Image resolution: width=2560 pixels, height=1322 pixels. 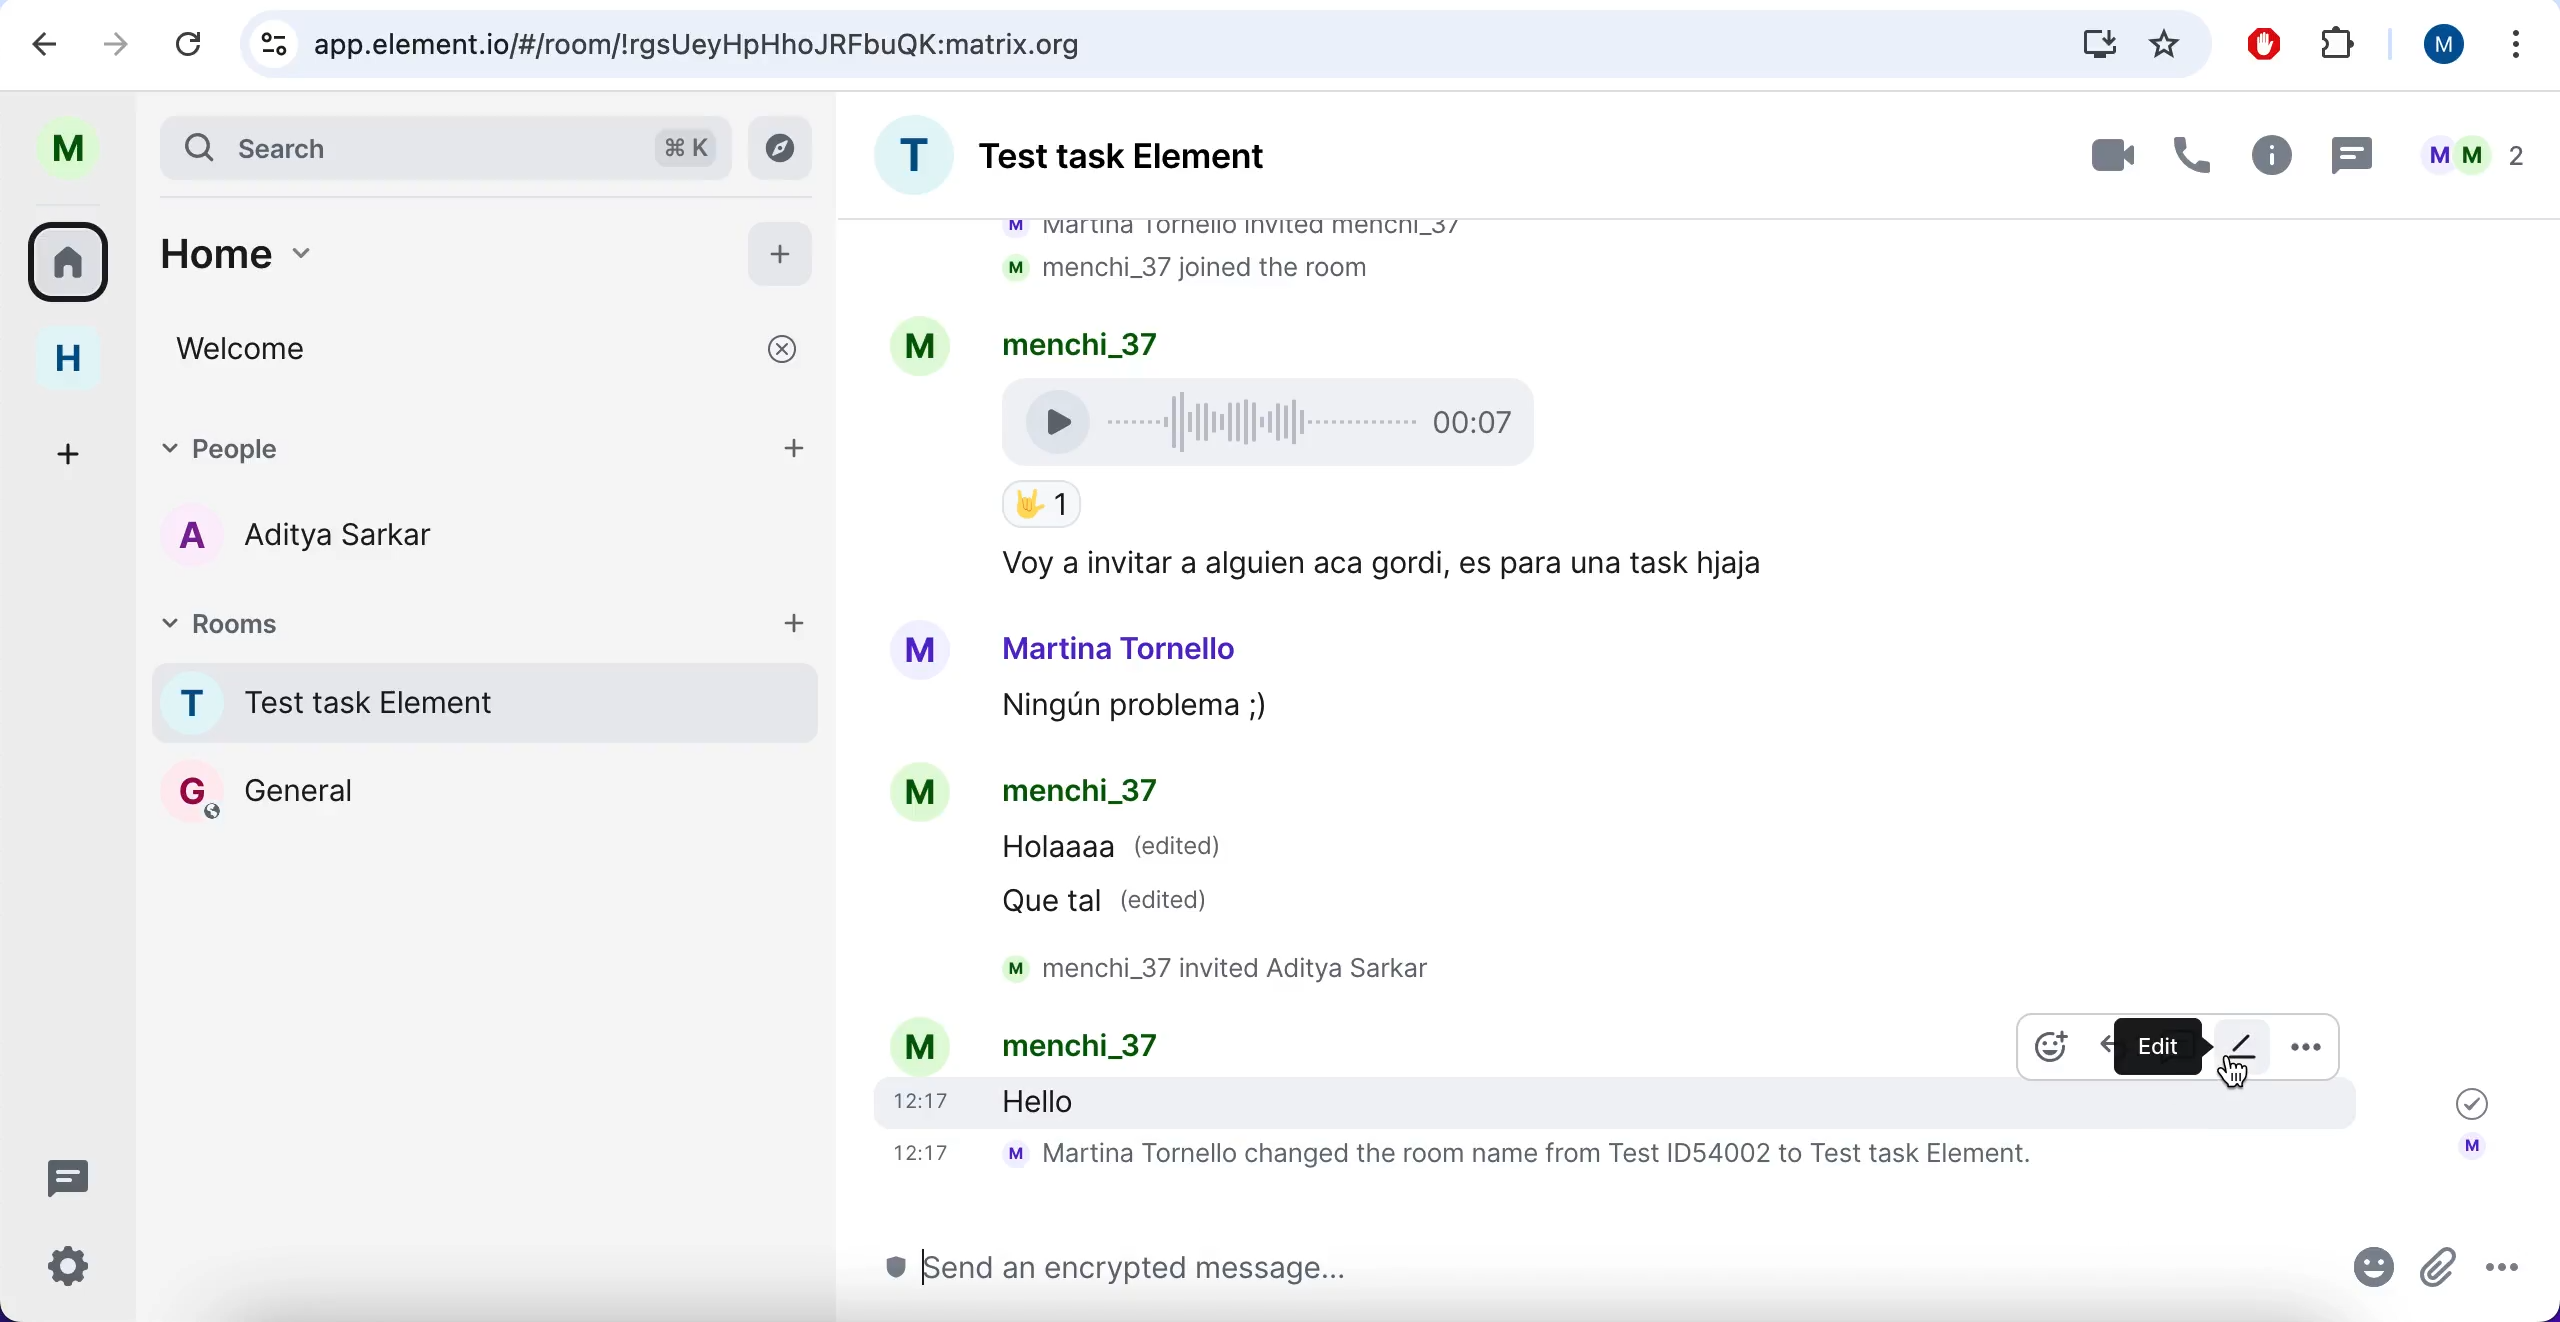 What do you see at coordinates (427, 247) in the screenshot?
I see `home` at bounding box center [427, 247].